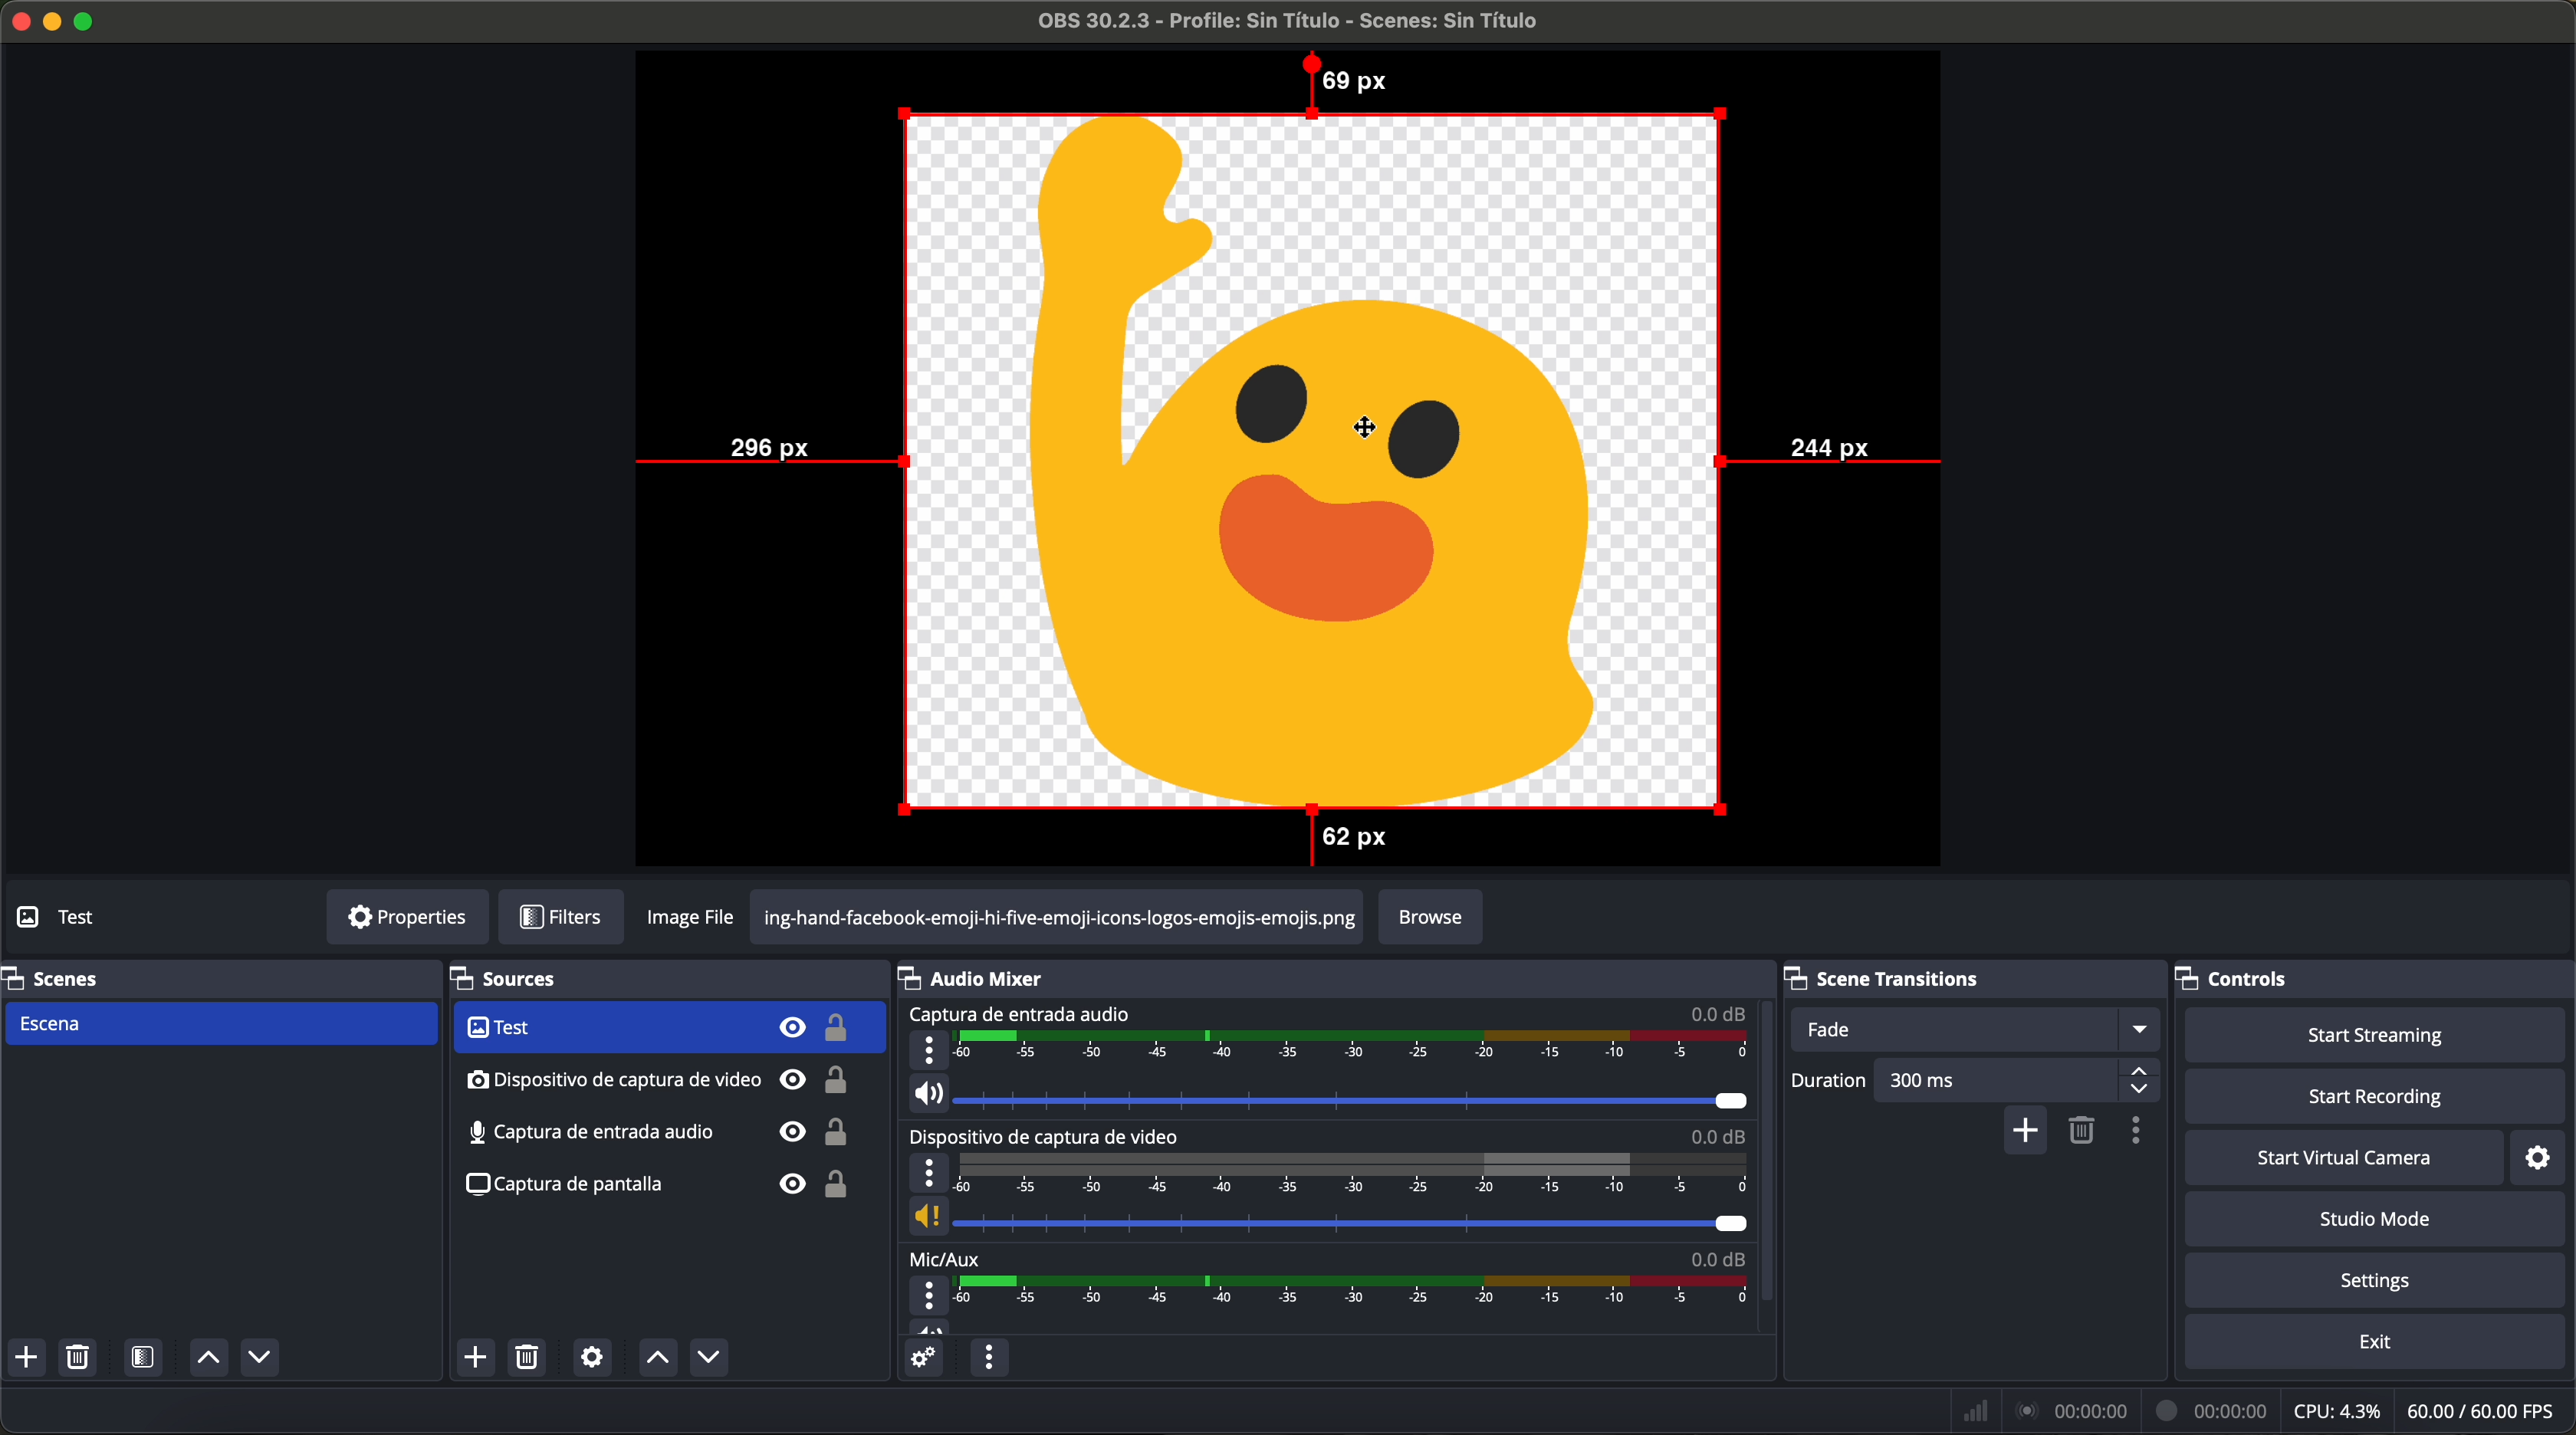 The height and width of the screenshot is (1435, 2576). What do you see at coordinates (530, 980) in the screenshot?
I see `sources` at bounding box center [530, 980].